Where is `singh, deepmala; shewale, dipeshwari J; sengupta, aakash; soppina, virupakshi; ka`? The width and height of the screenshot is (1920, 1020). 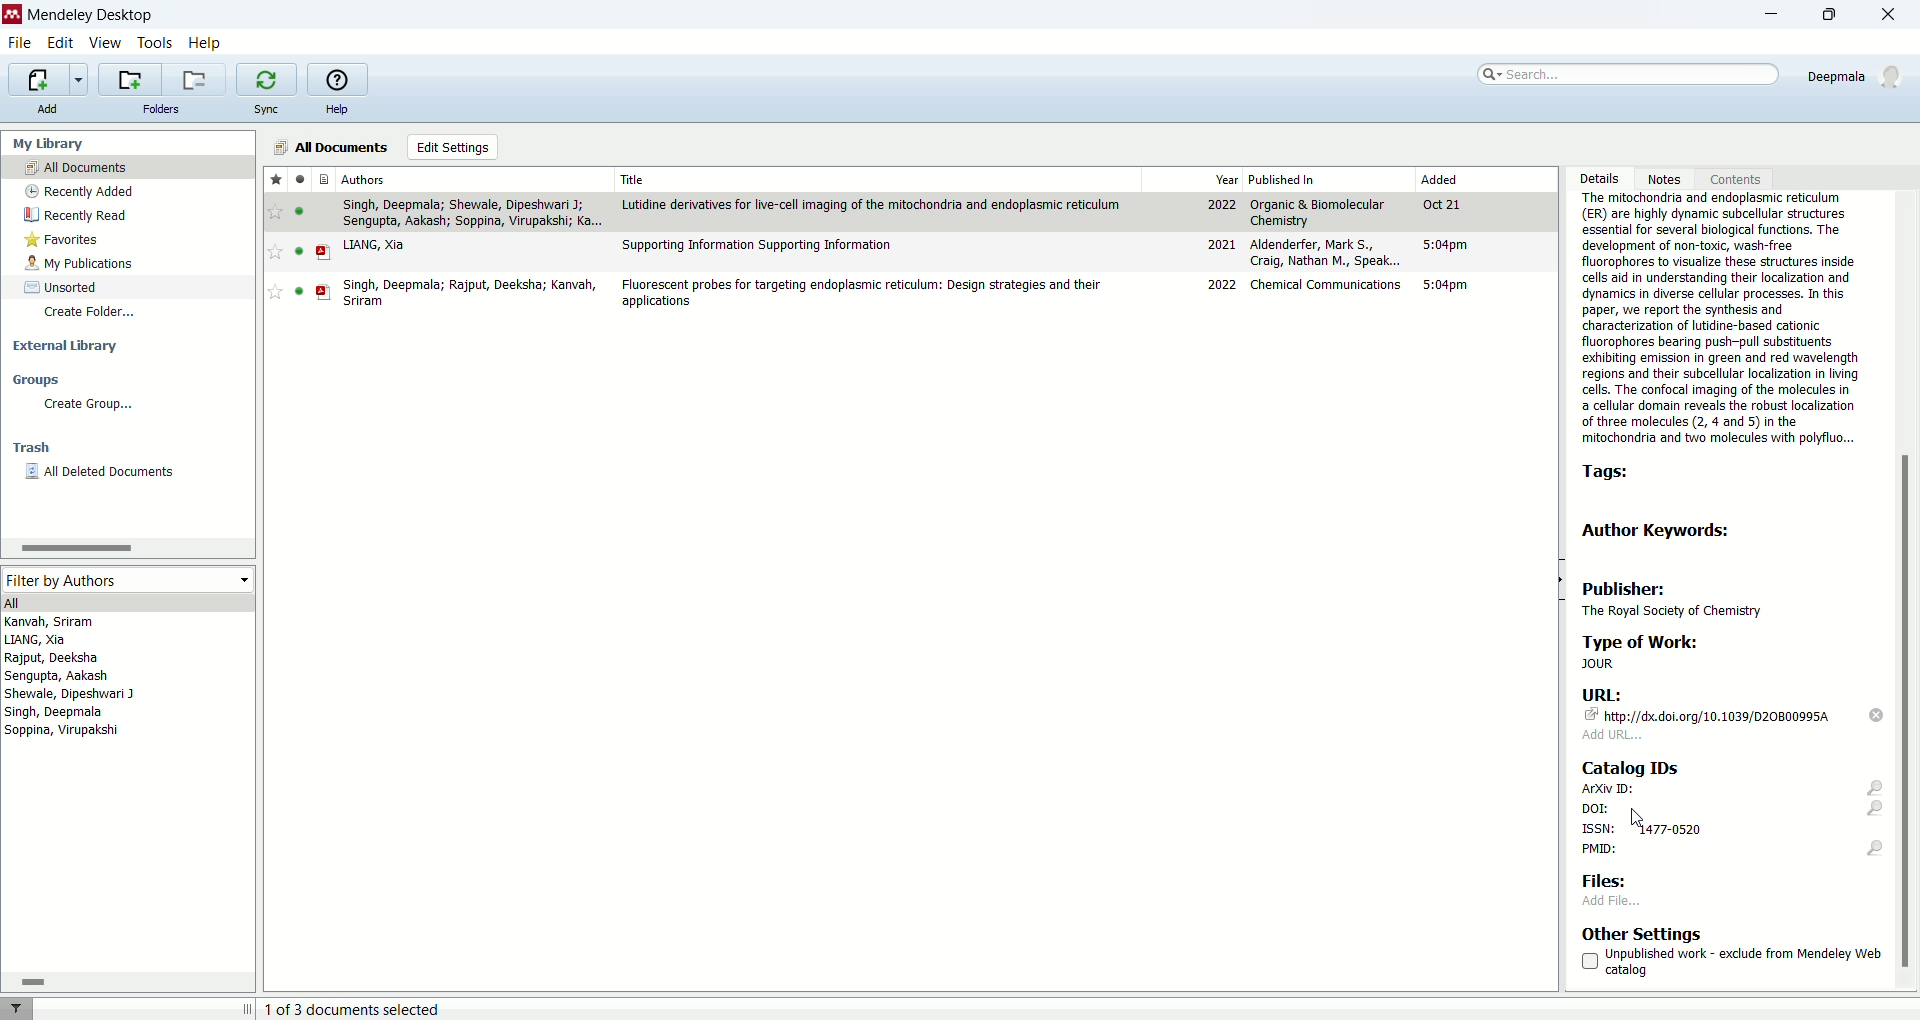 singh, deepmala; shewale, dipeshwari J; sengupta, aakash; soppina, virupakshi; ka is located at coordinates (472, 213).